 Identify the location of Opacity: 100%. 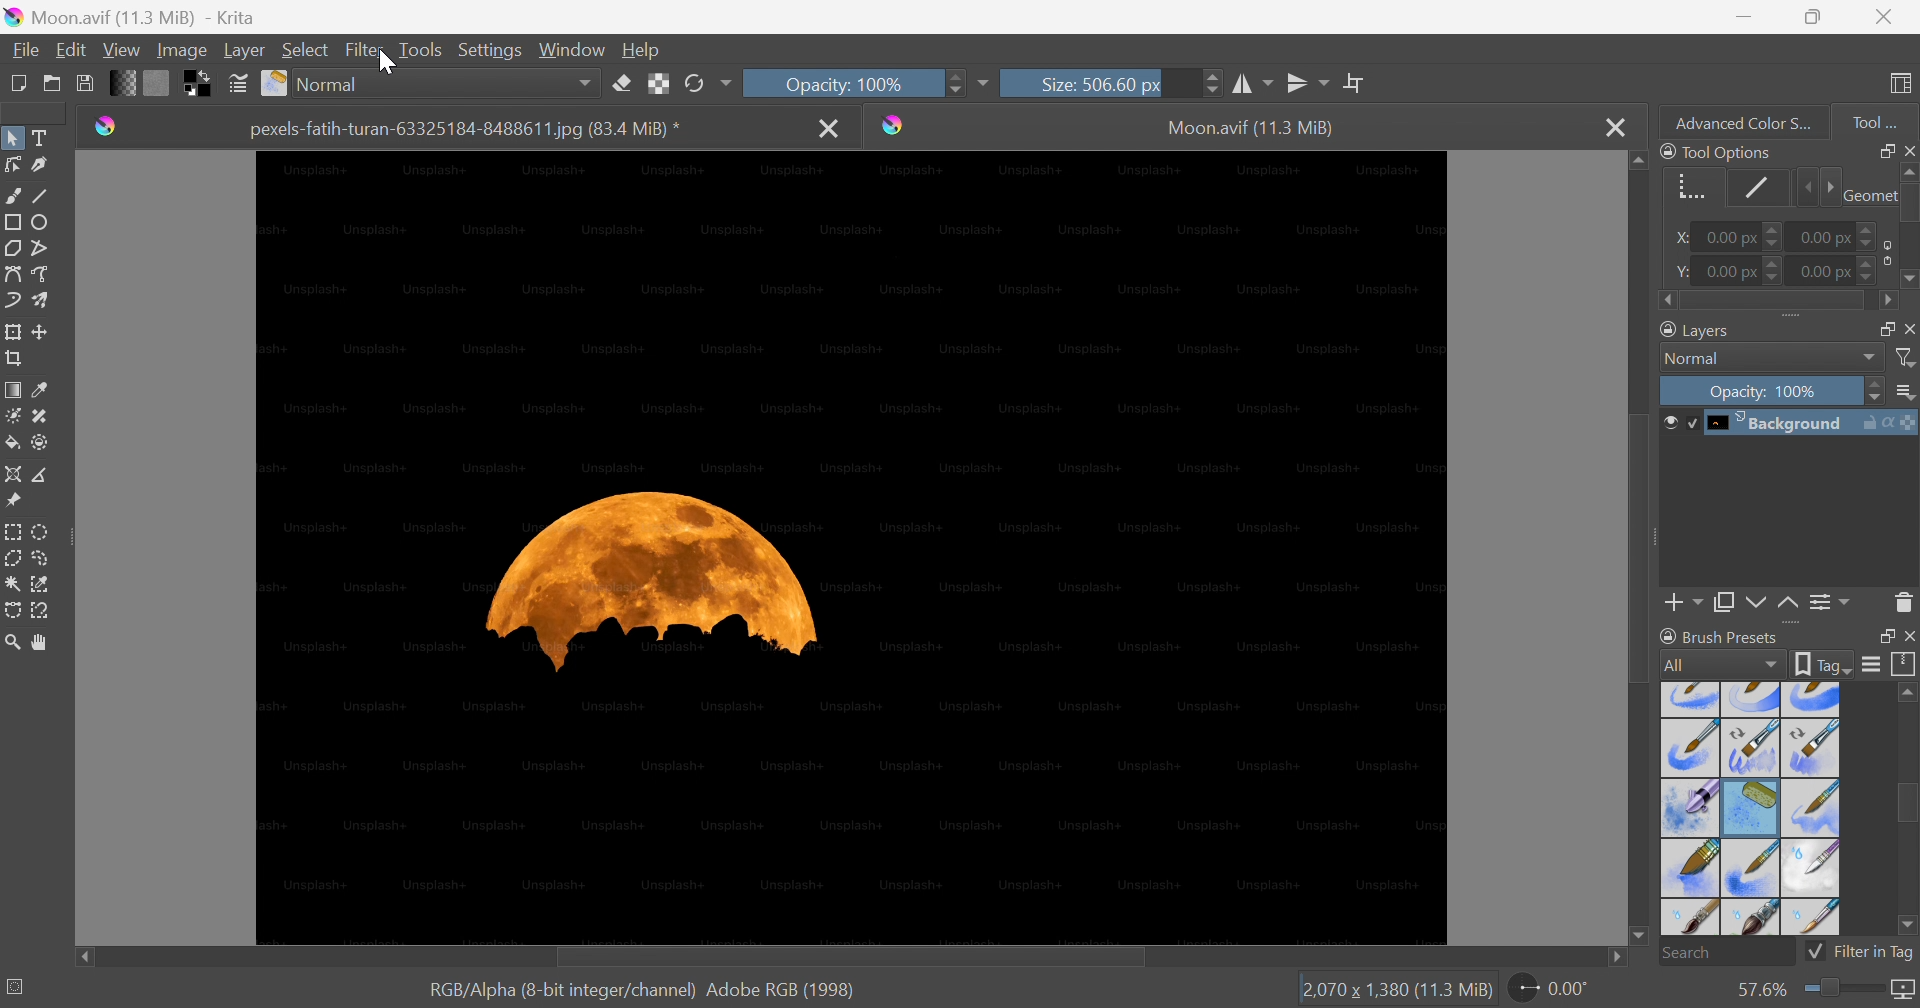
(1769, 388).